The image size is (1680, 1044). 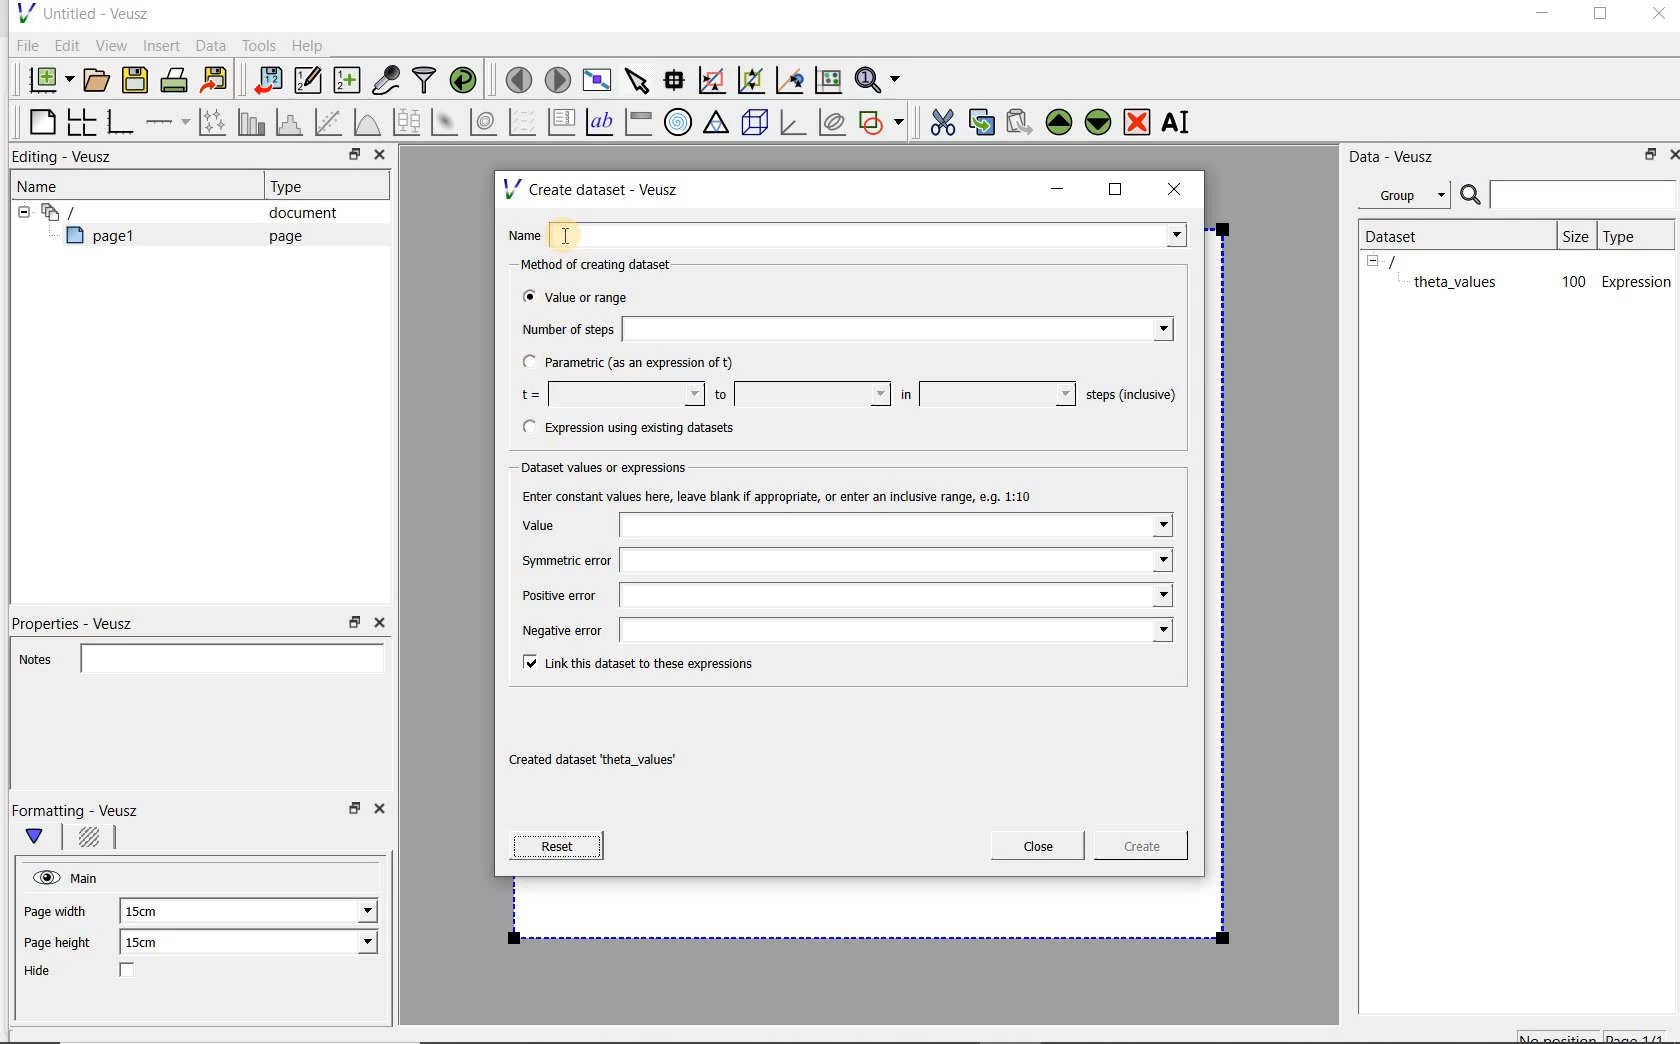 I want to click on blank page, so click(x=39, y=119).